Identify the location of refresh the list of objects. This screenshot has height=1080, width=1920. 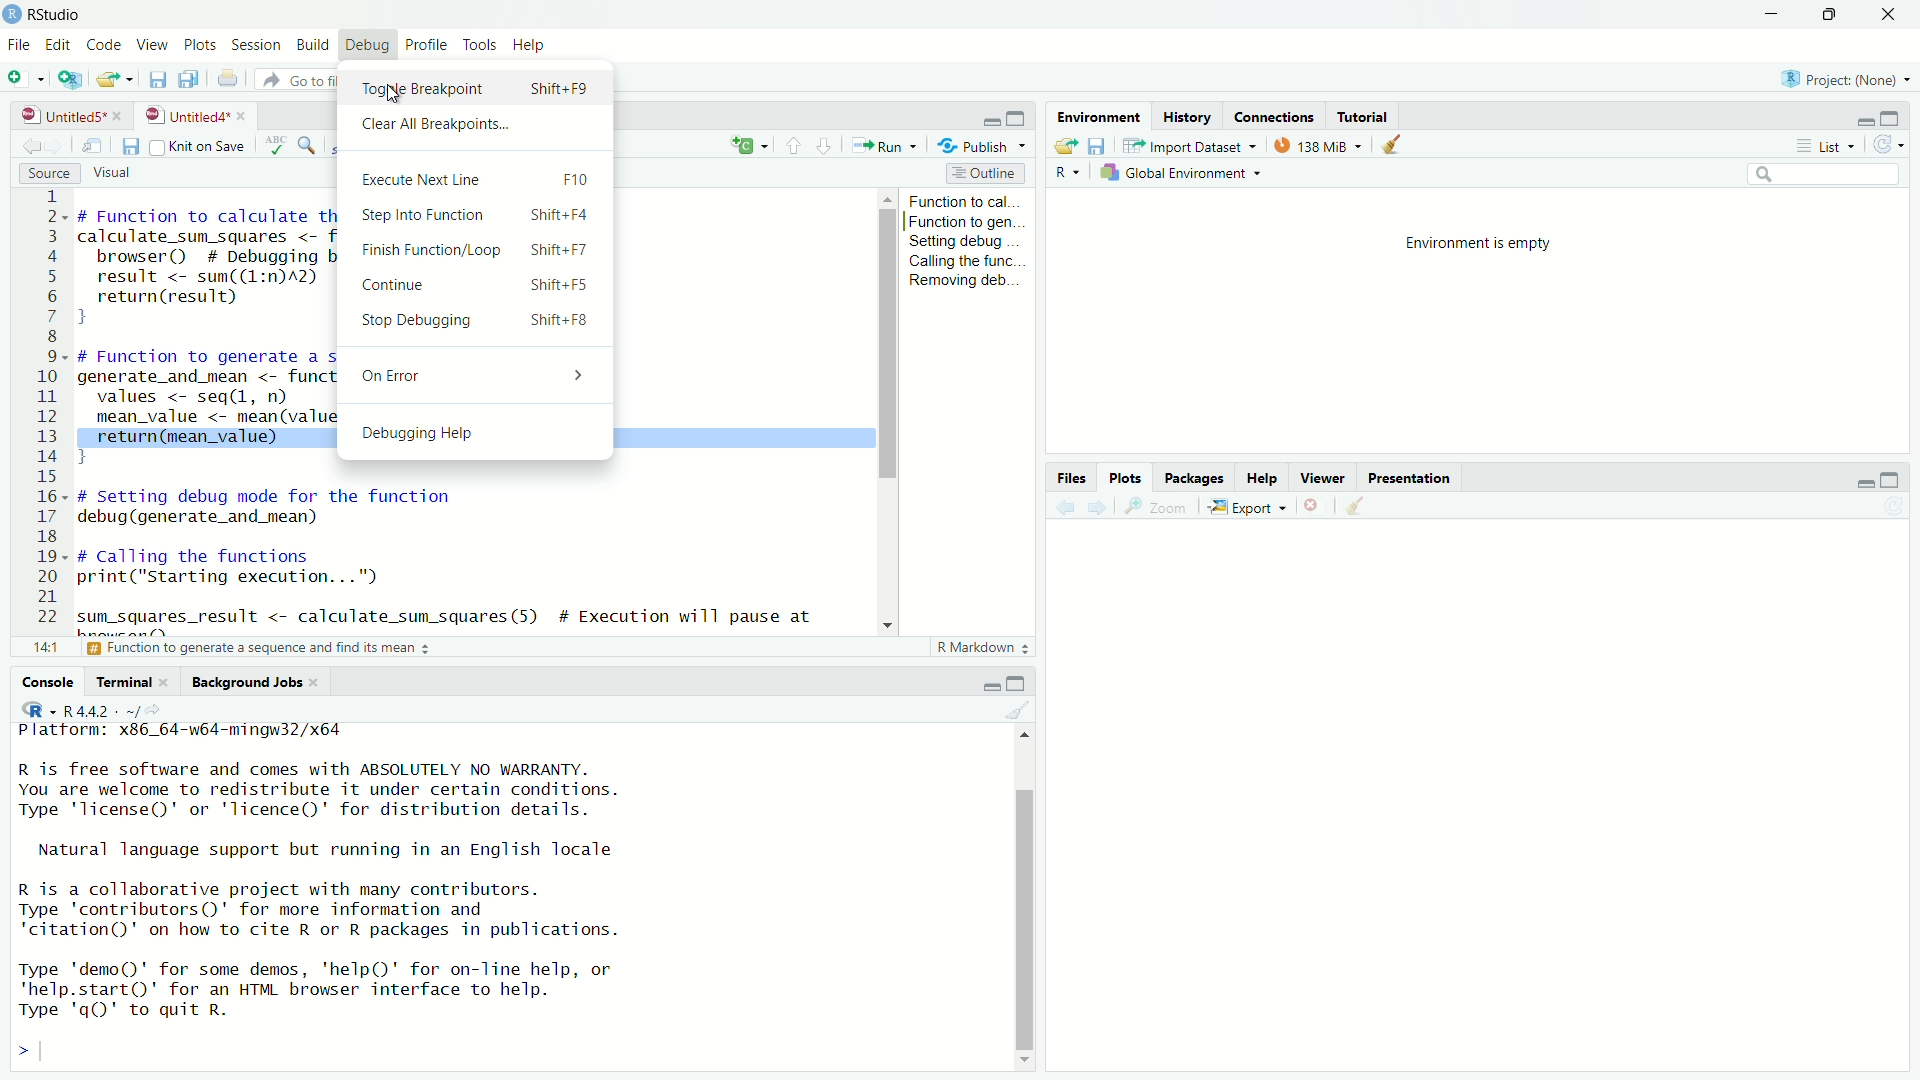
(1895, 145).